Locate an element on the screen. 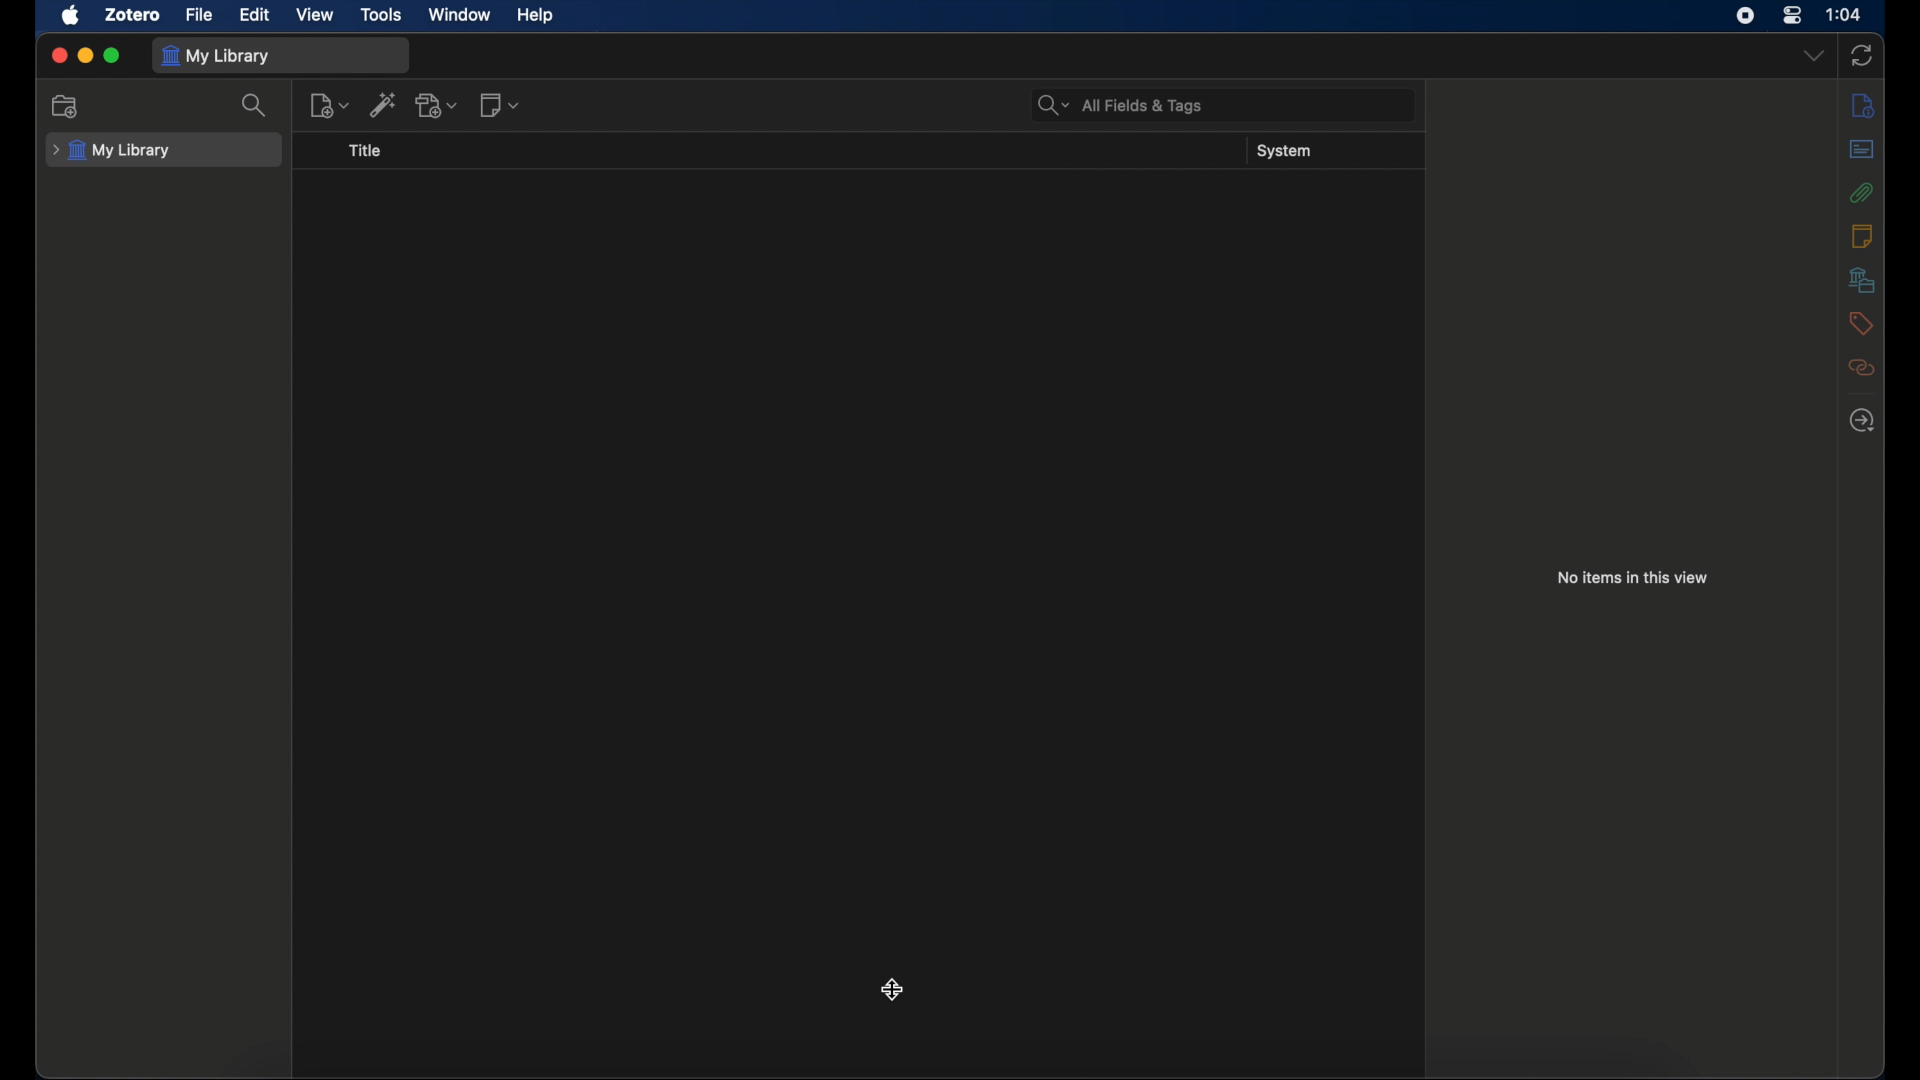 The height and width of the screenshot is (1080, 1920). locate is located at coordinates (1862, 420).